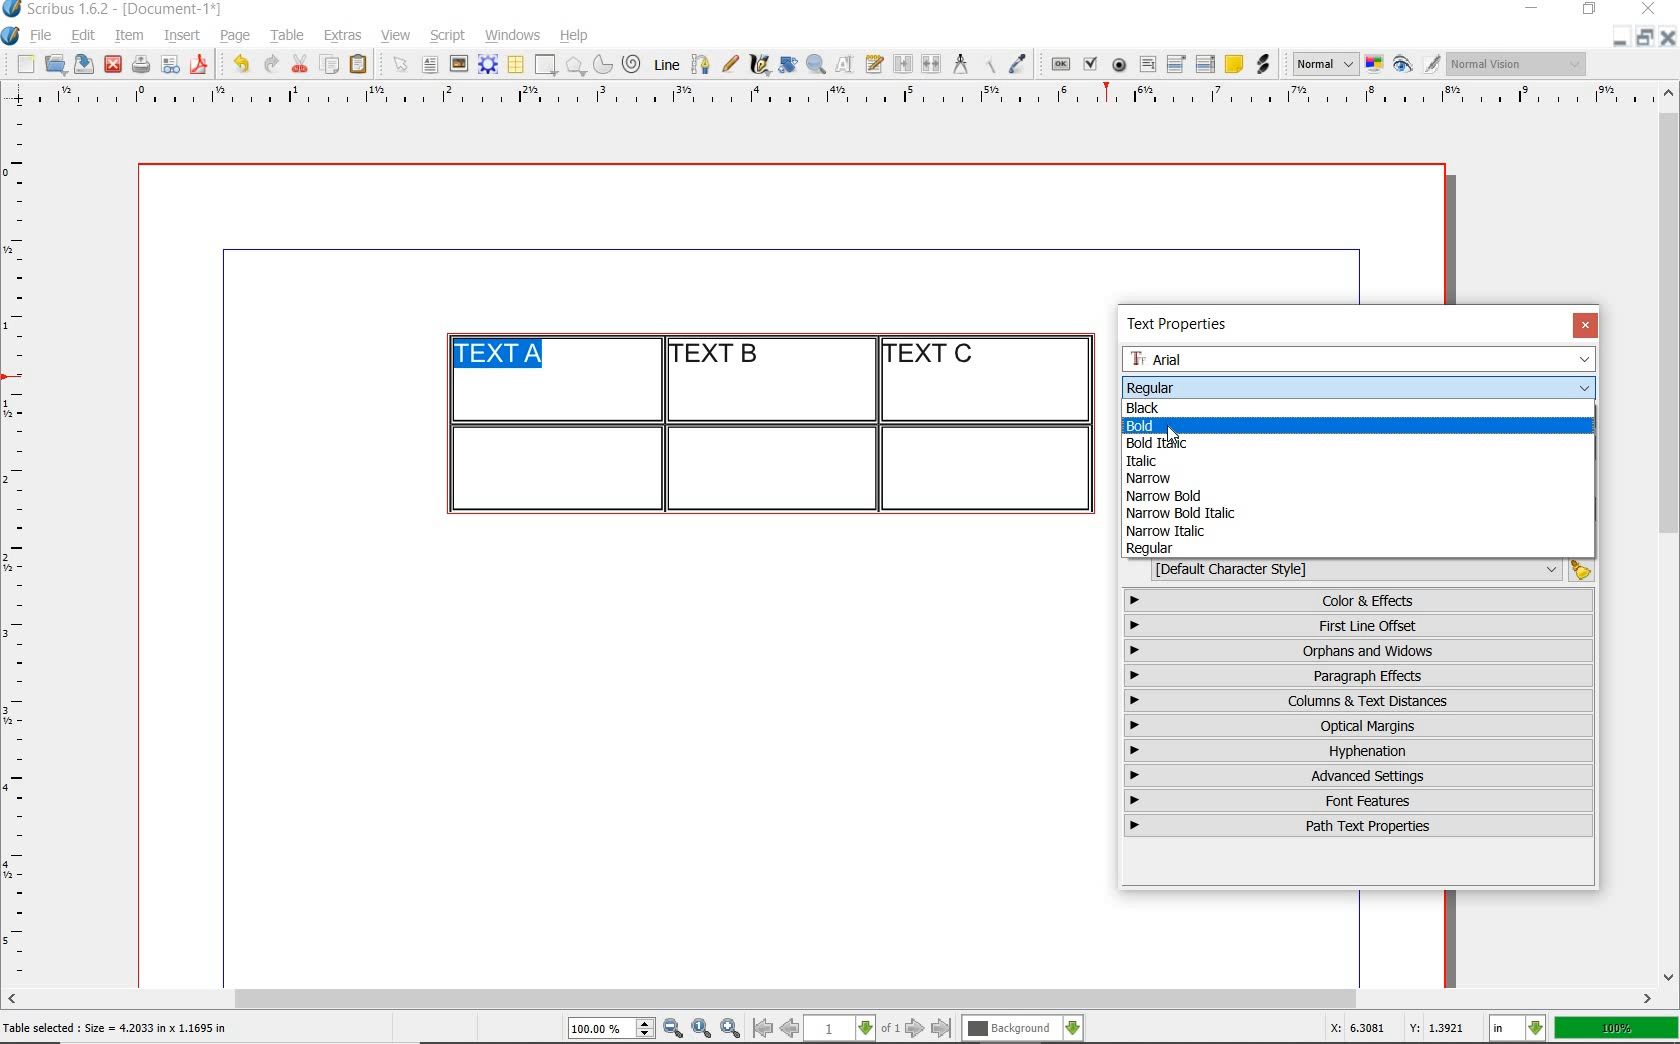 This screenshot has width=1680, height=1044. Describe the element at coordinates (572, 37) in the screenshot. I see `help` at that location.